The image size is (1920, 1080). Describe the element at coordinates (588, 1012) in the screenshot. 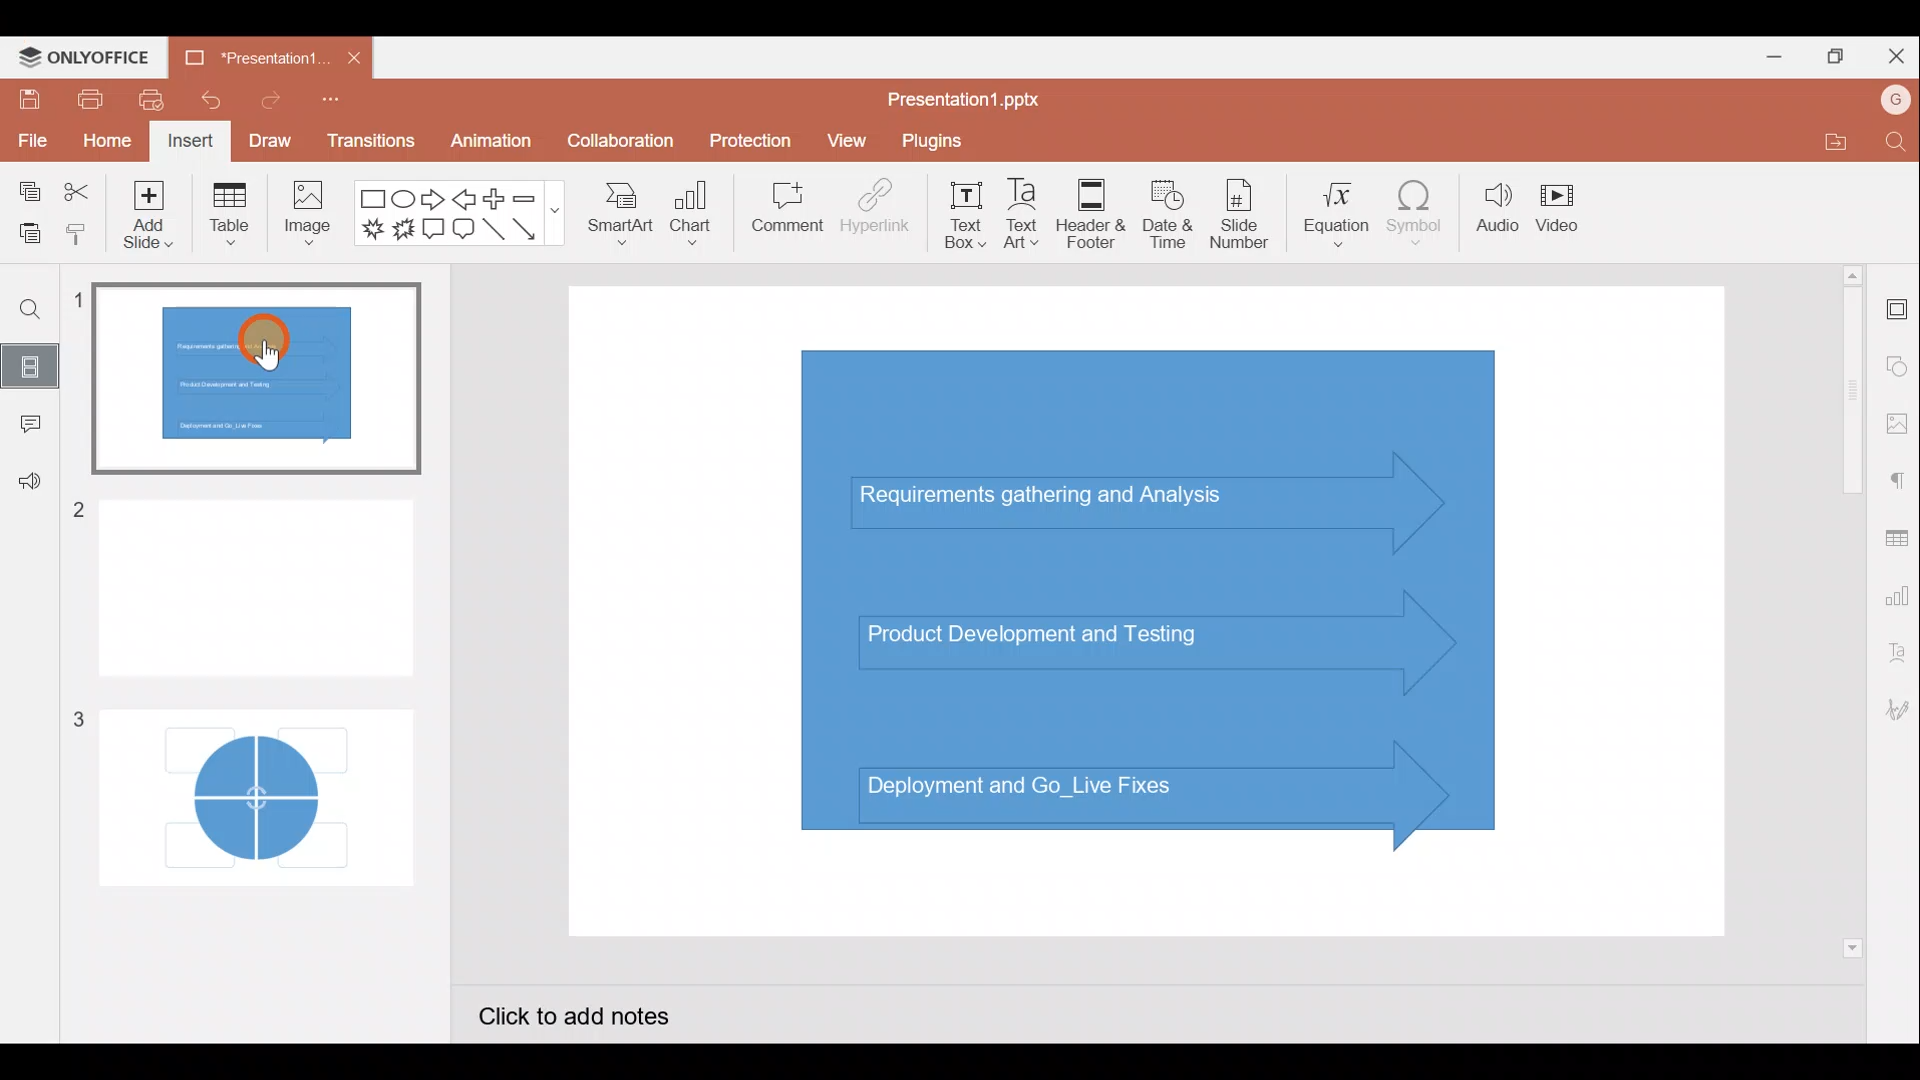

I see `Click to add notes` at that location.